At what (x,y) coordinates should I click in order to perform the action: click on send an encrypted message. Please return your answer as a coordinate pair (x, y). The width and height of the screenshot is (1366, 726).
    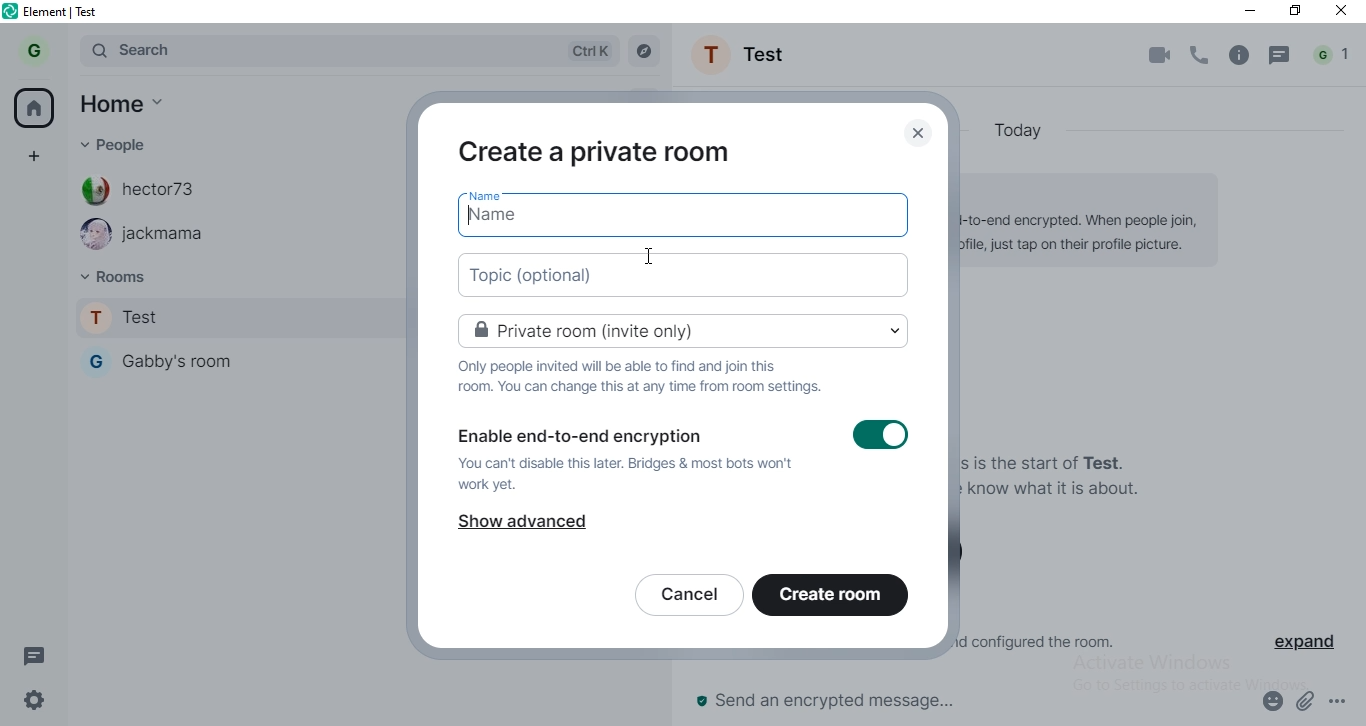
    Looking at the image, I should click on (863, 701).